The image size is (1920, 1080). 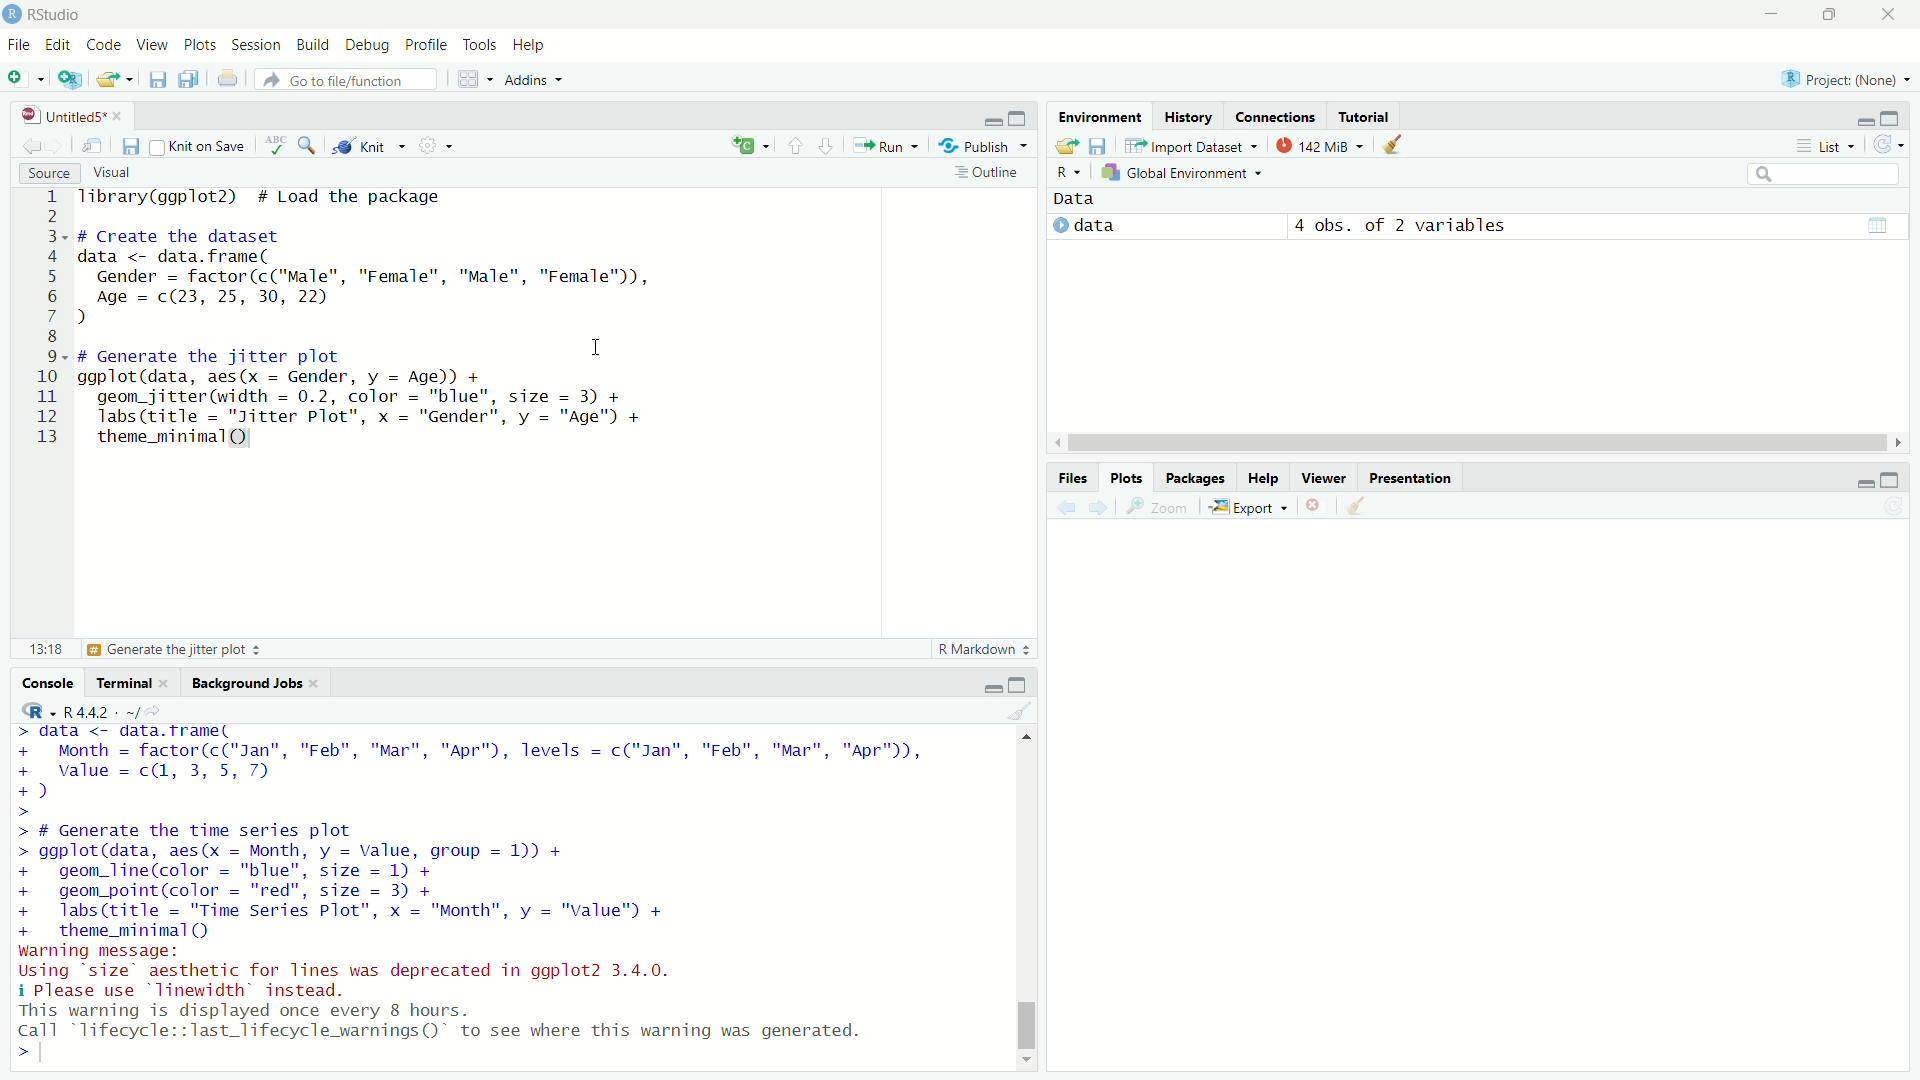 What do you see at coordinates (101, 711) in the screenshot?
I see `R 4.4.2 . ~/` at bounding box center [101, 711].